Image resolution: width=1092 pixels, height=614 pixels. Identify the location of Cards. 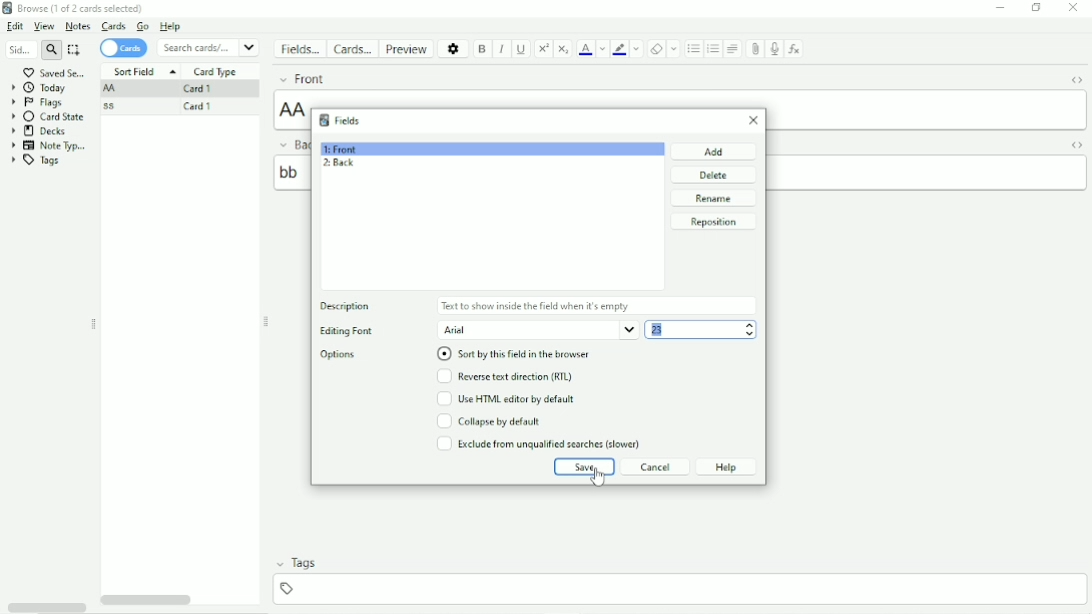
(126, 48).